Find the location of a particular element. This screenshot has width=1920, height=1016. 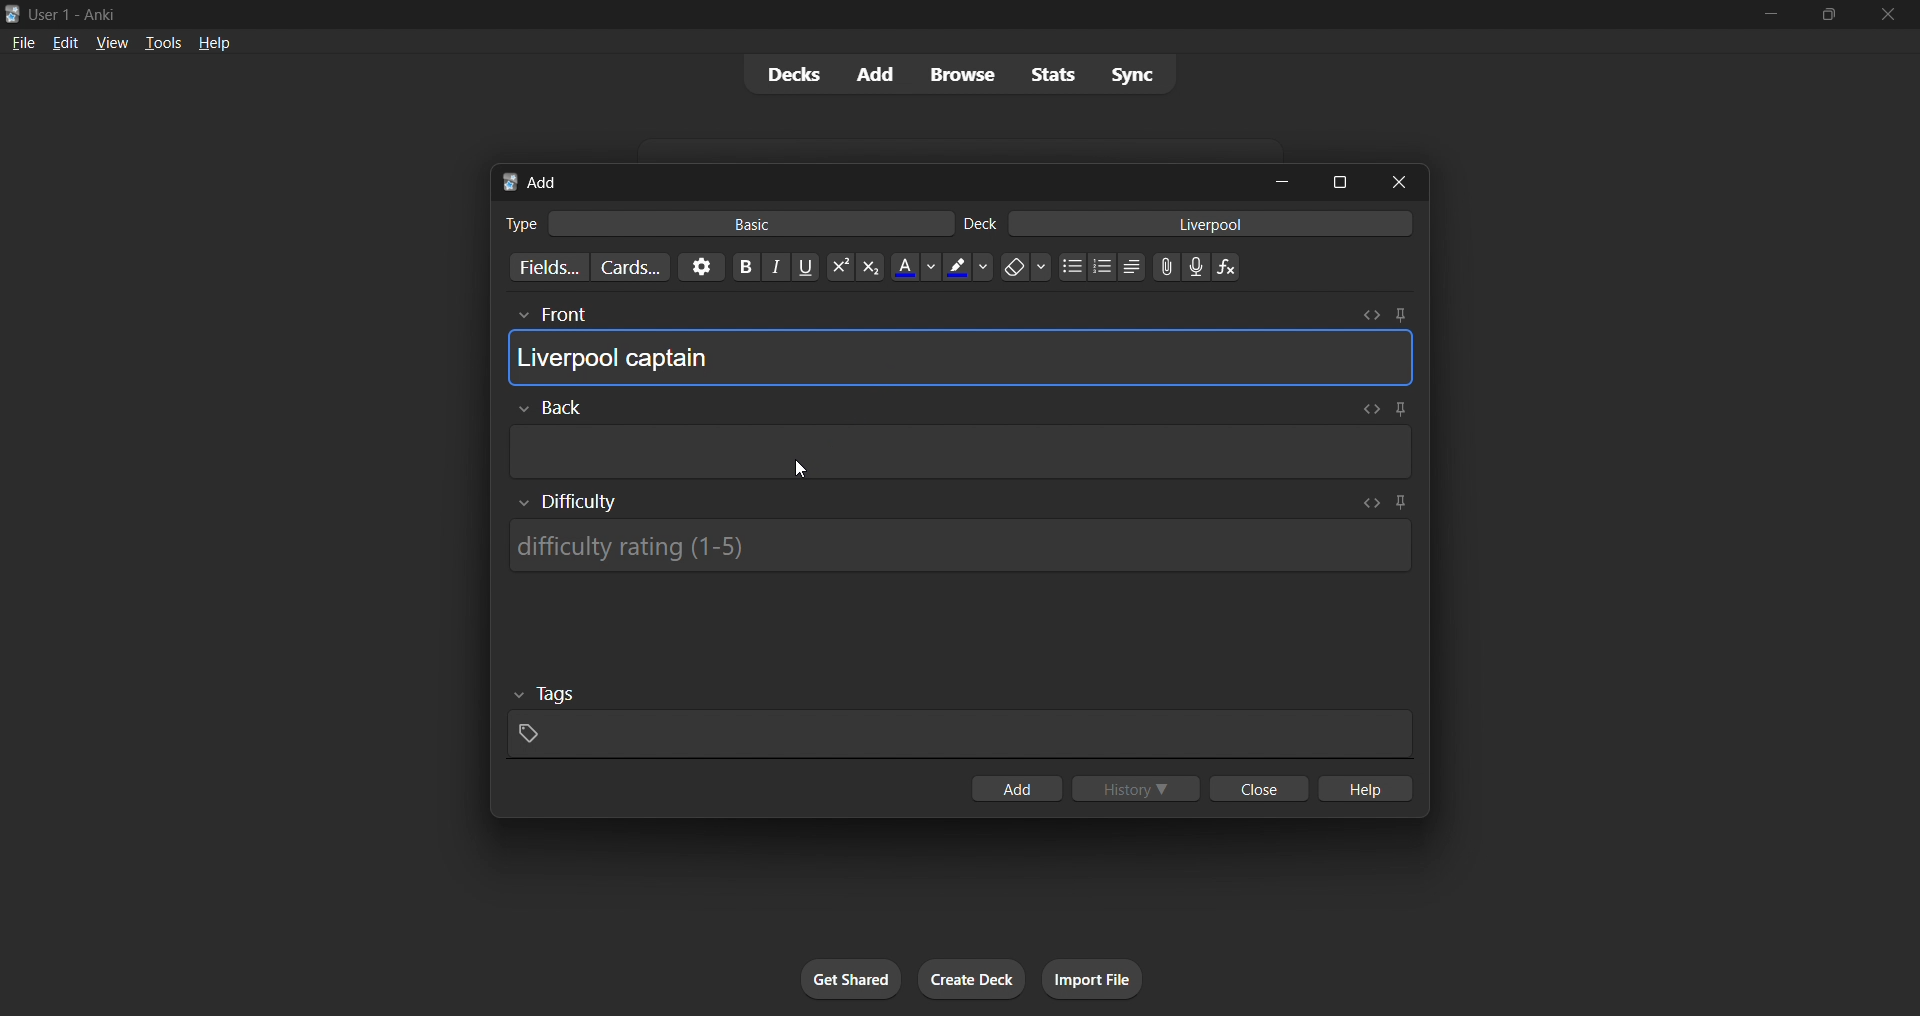

basic card type is located at coordinates (748, 224).